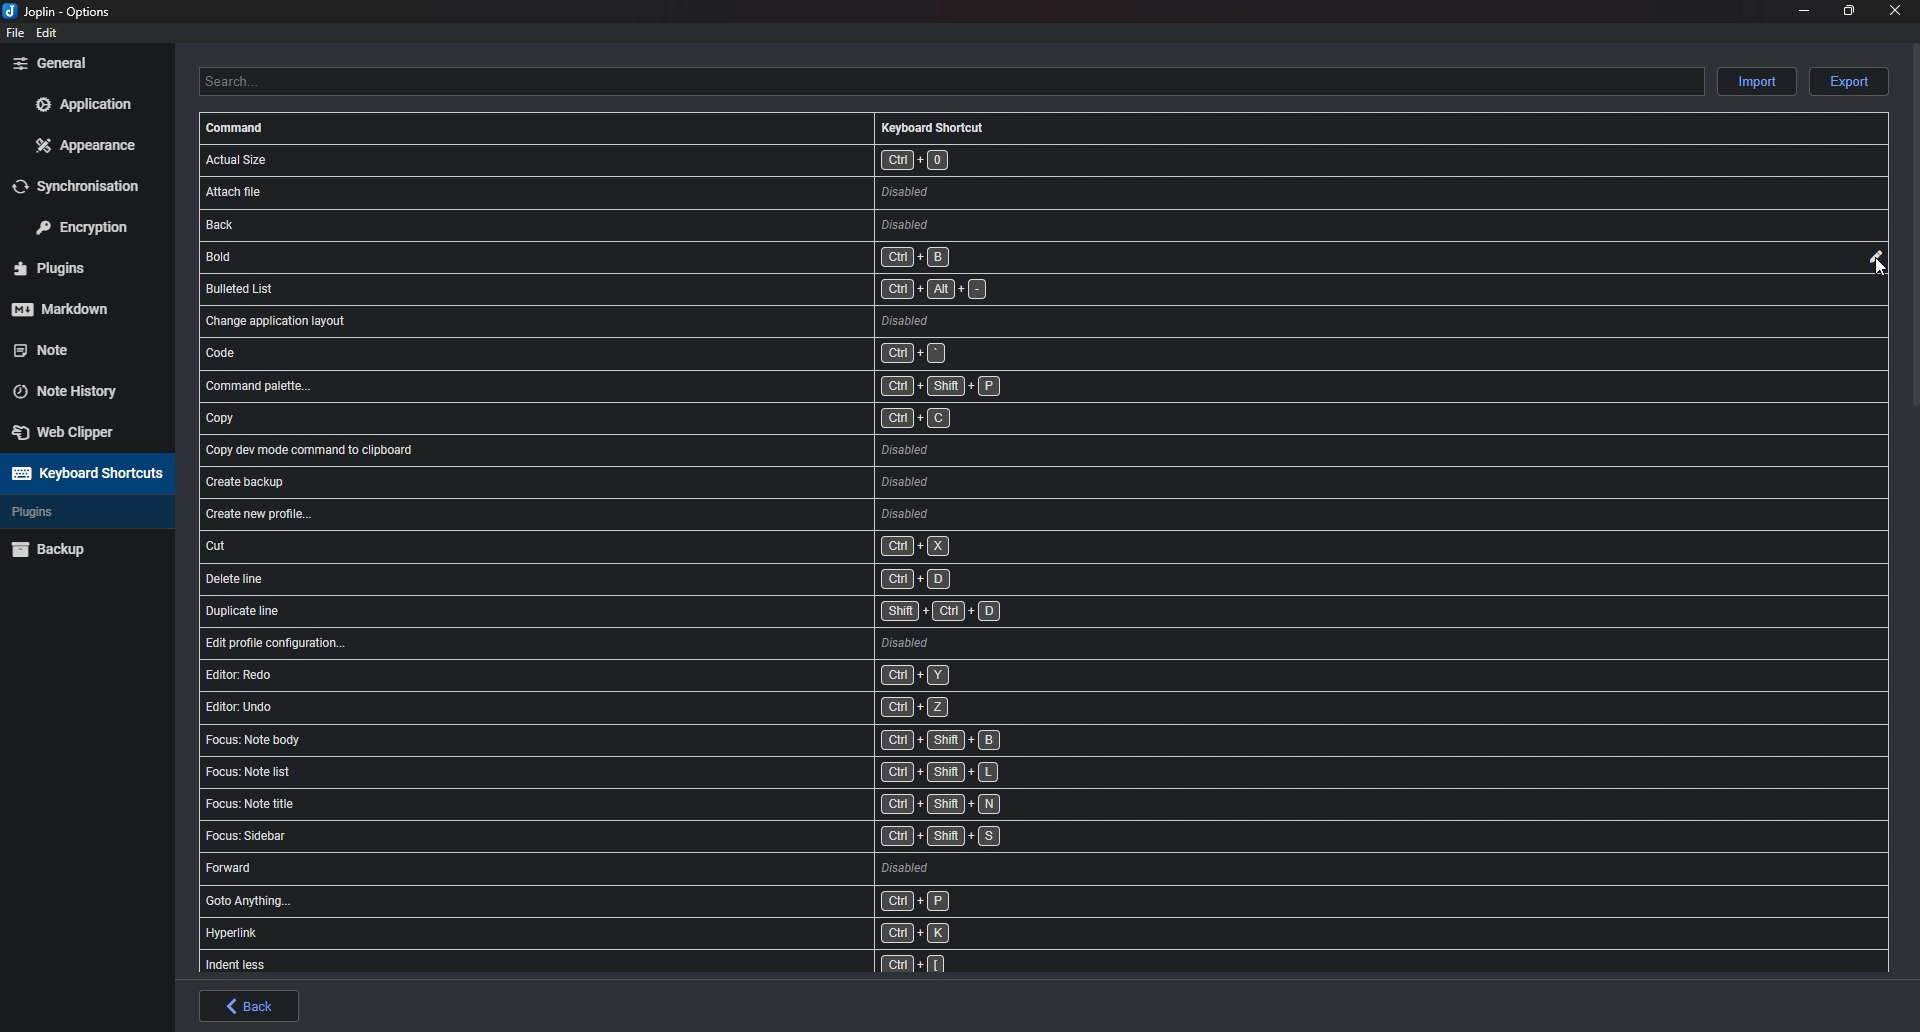 The height and width of the screenshot is (1032, 1920). What do you see at coordinates (77, 269) in the screenshot?
I see `Plugins` at bounding box center [77, 269].